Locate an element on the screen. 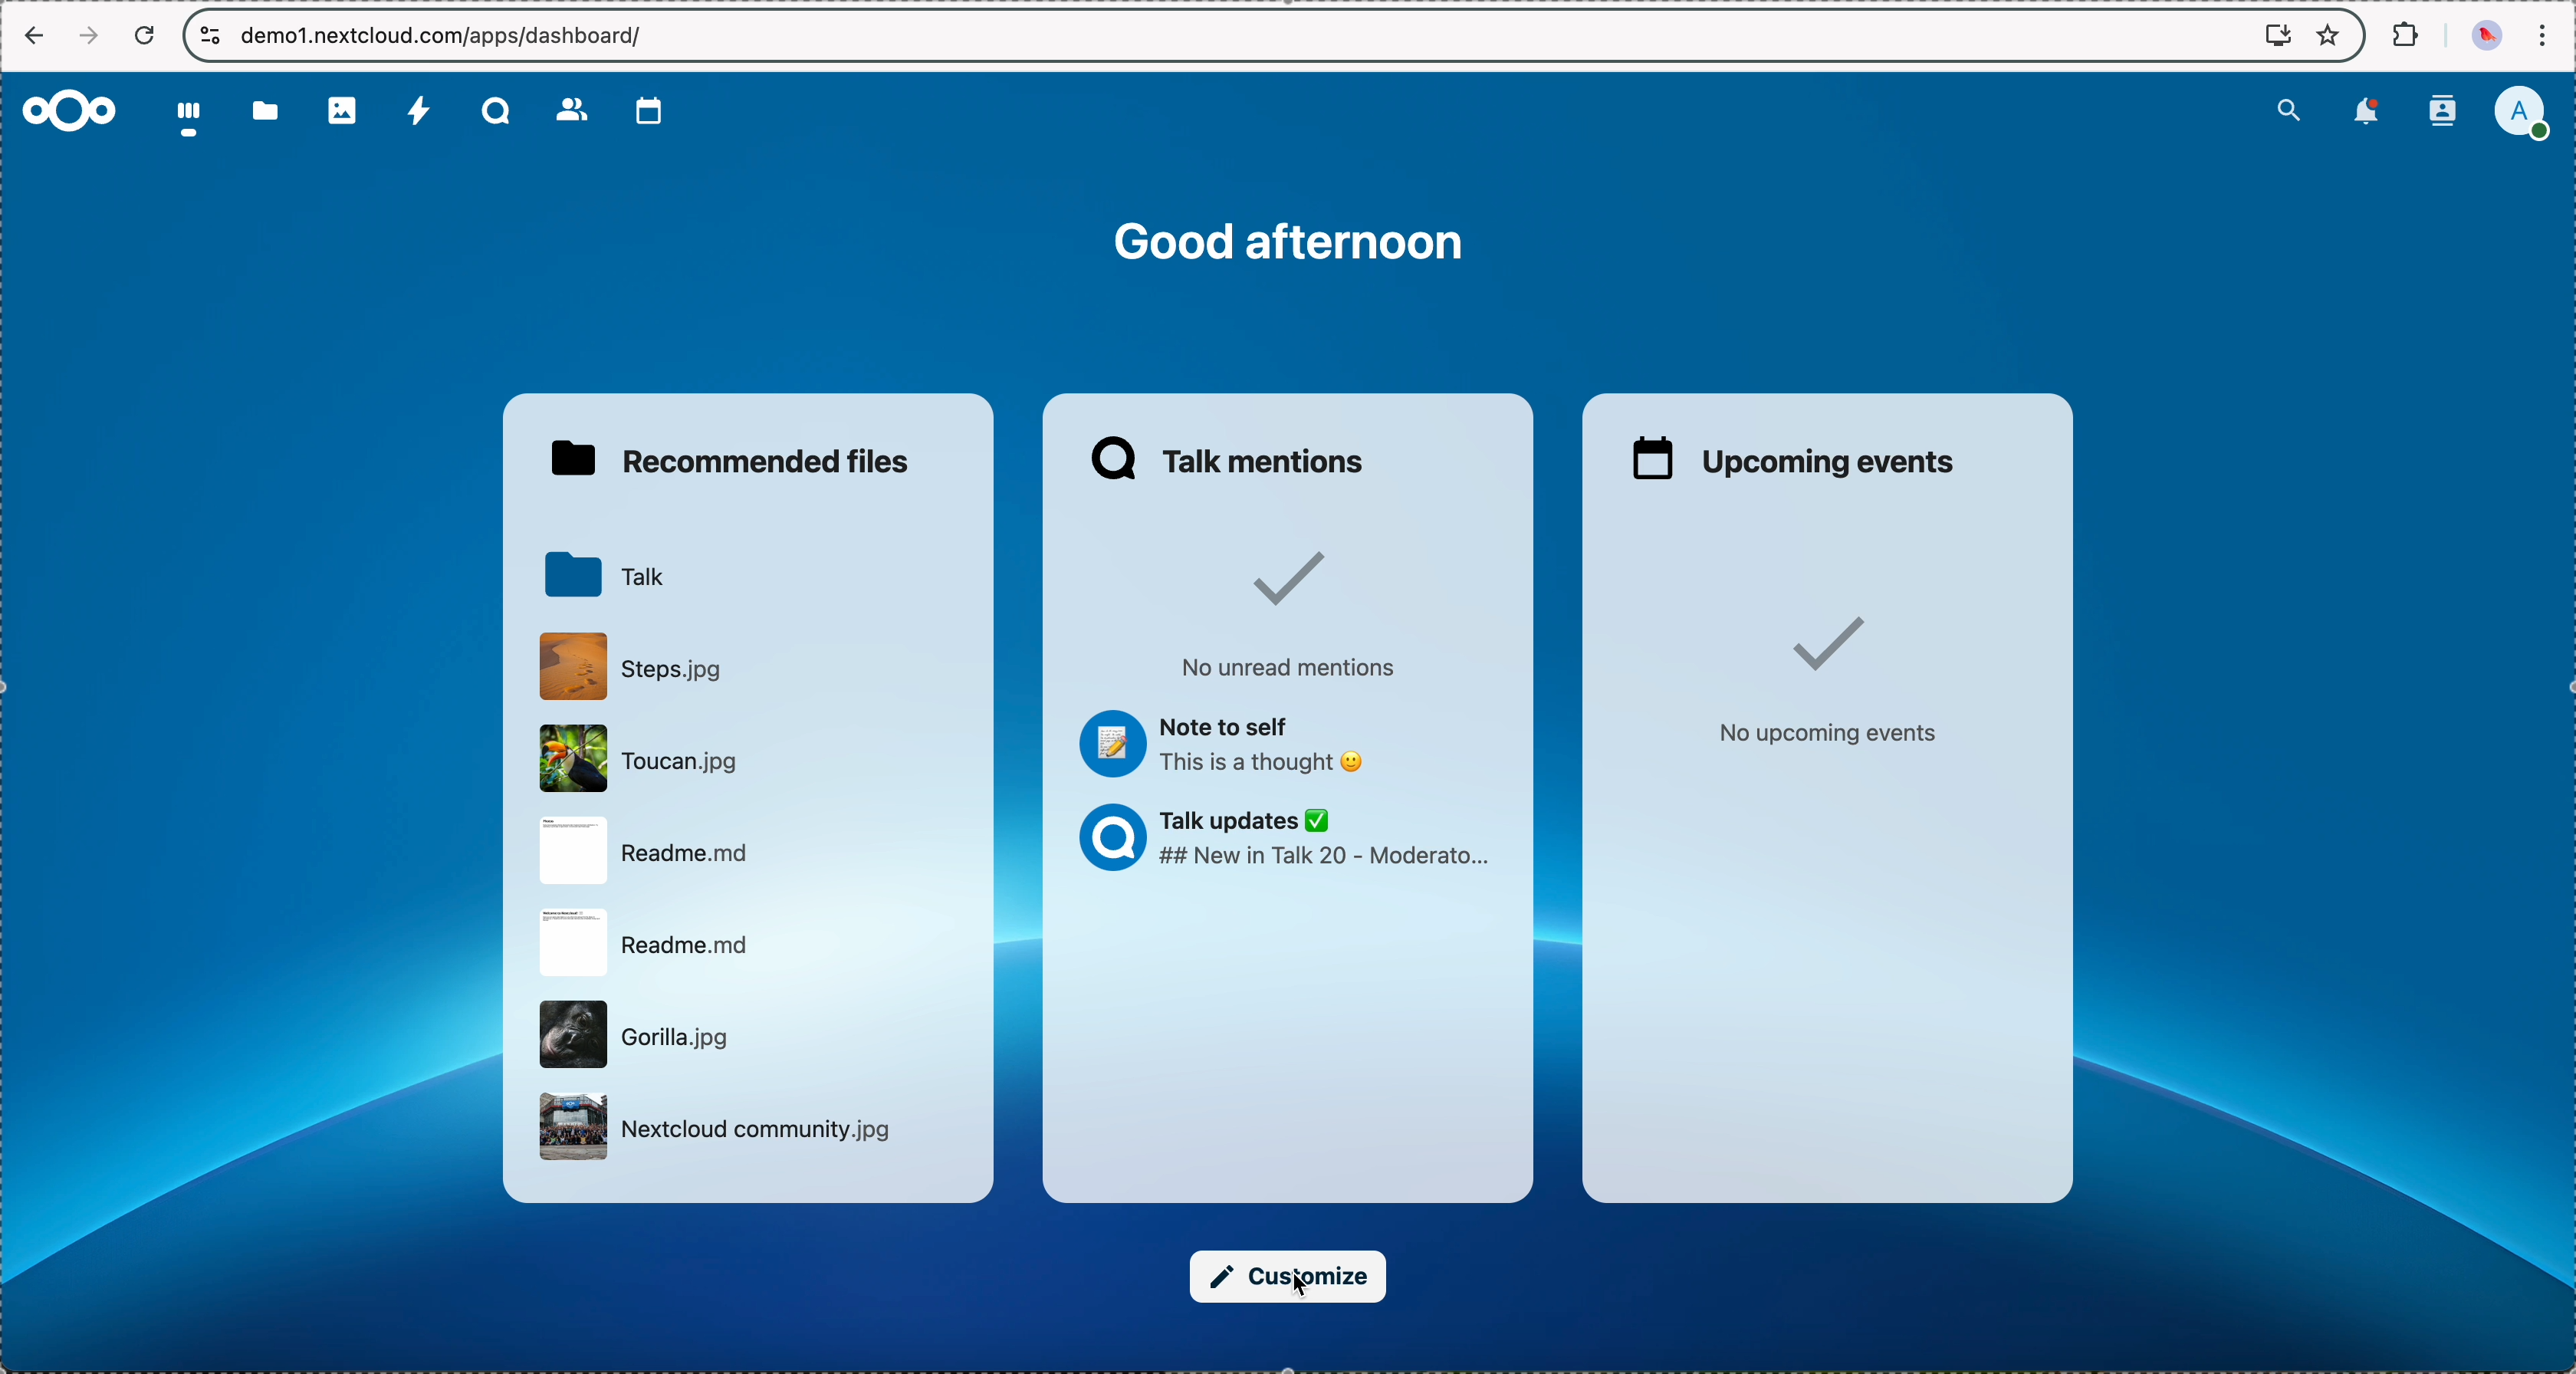 This screenshot has height=1374, width=2576. upcoming events is located at coordinates (1792, 455).